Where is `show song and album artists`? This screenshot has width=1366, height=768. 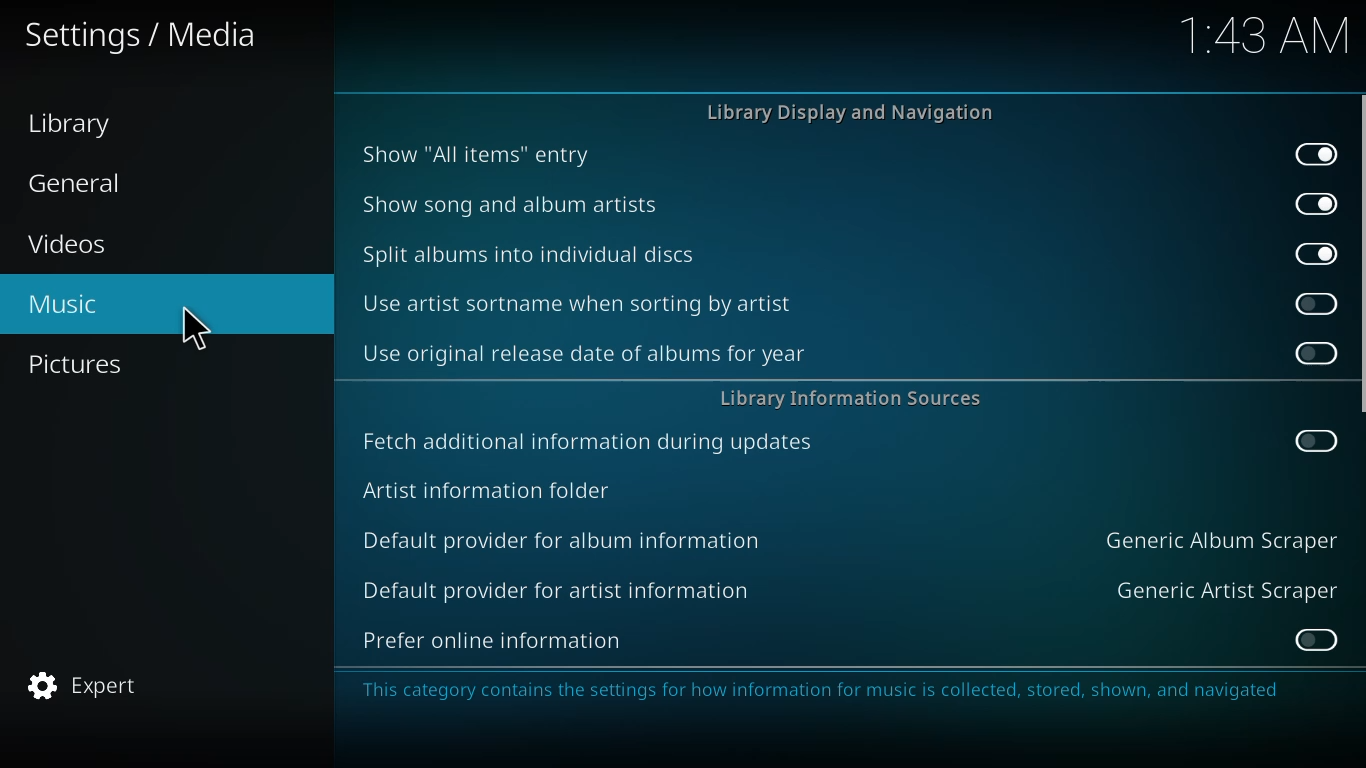
show song and album artists is located at coordinates (512, 204).